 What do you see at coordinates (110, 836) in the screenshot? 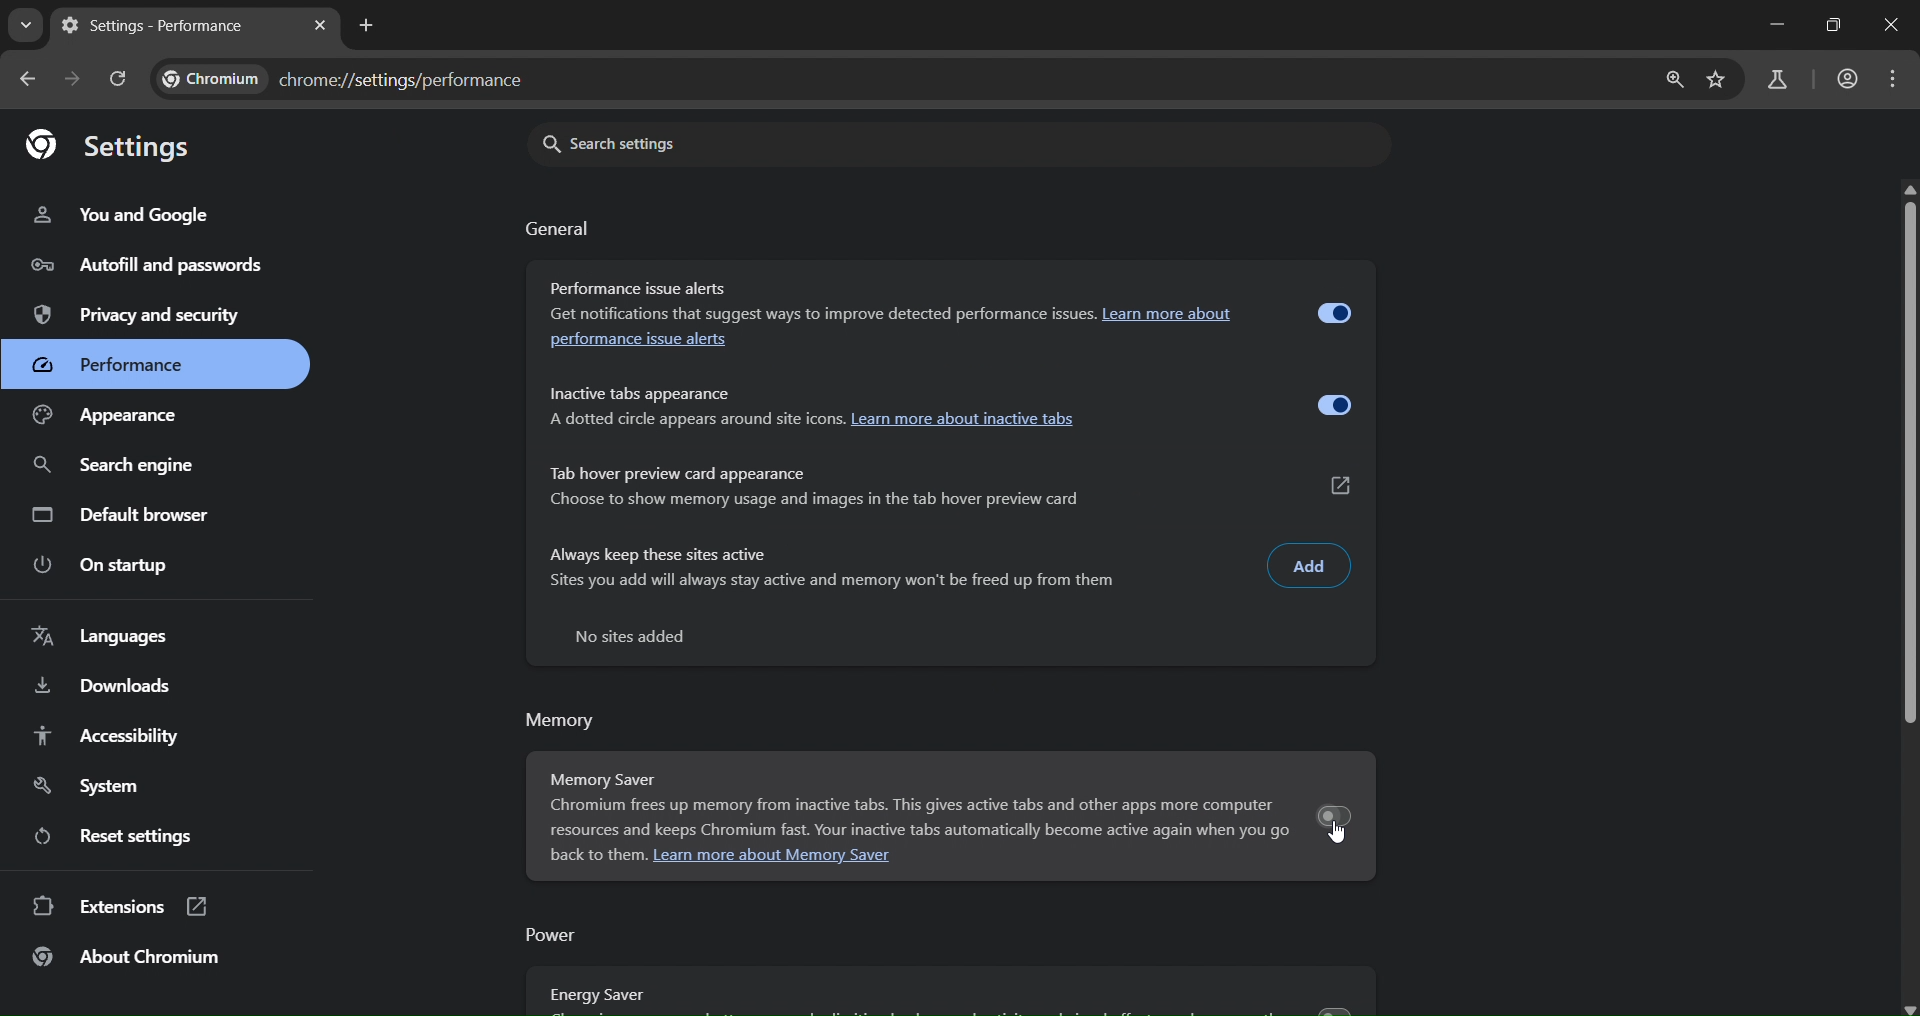
I see `reset settings` at bounding box center [110, 836].